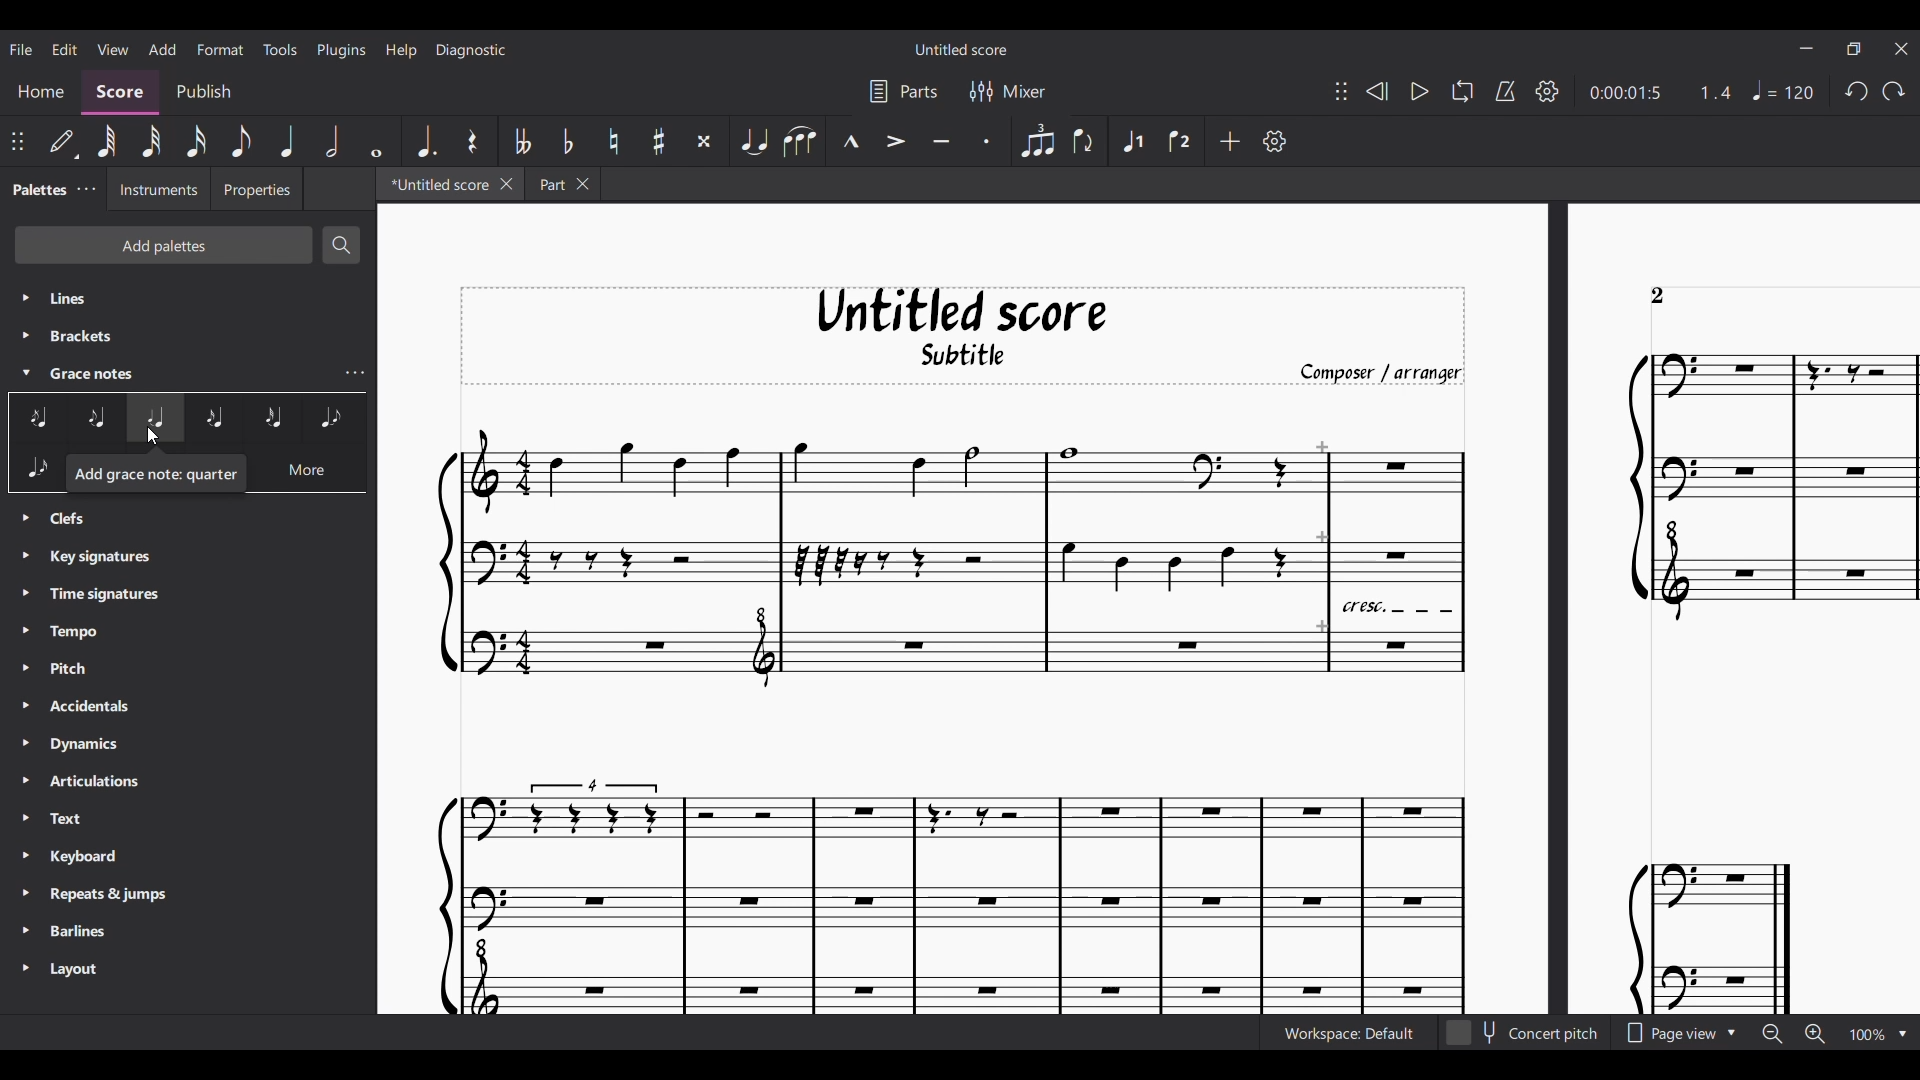  Describe the element at coordinates (1660, 93) in the screenshot. I see `Current duration and ratio` at that location.